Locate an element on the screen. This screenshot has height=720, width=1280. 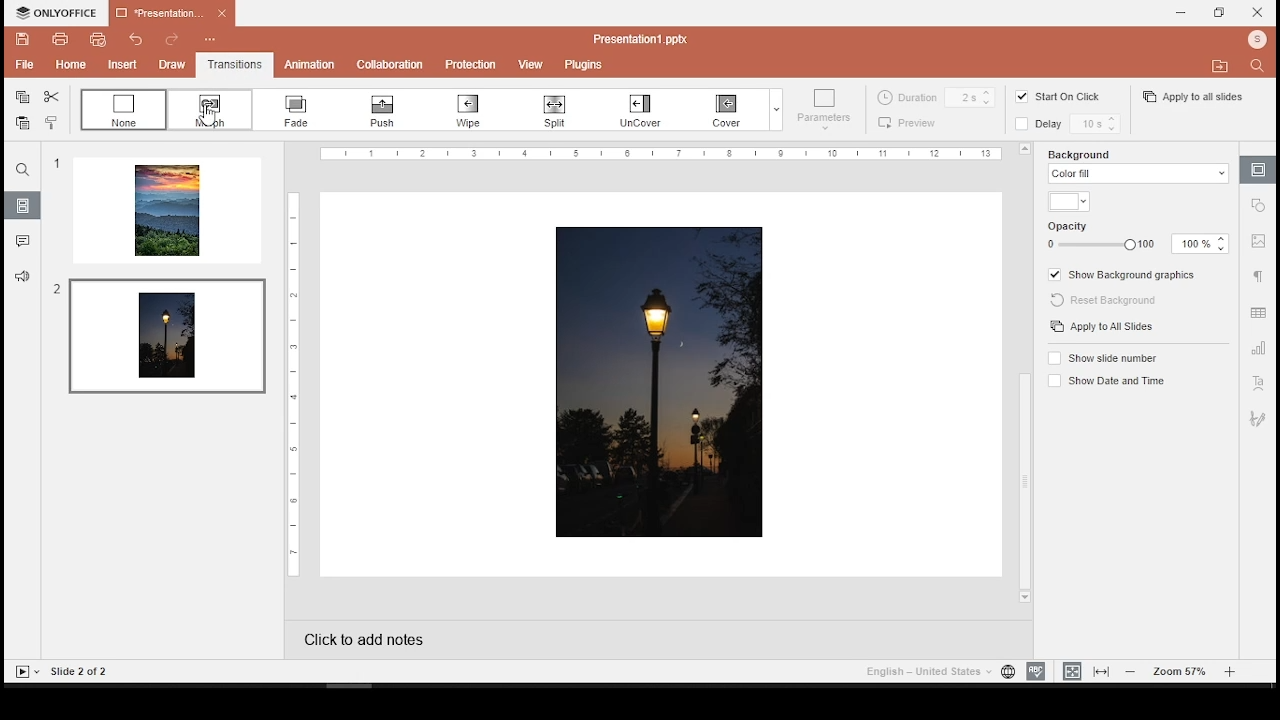
cut is located at coordinates (52, 97).